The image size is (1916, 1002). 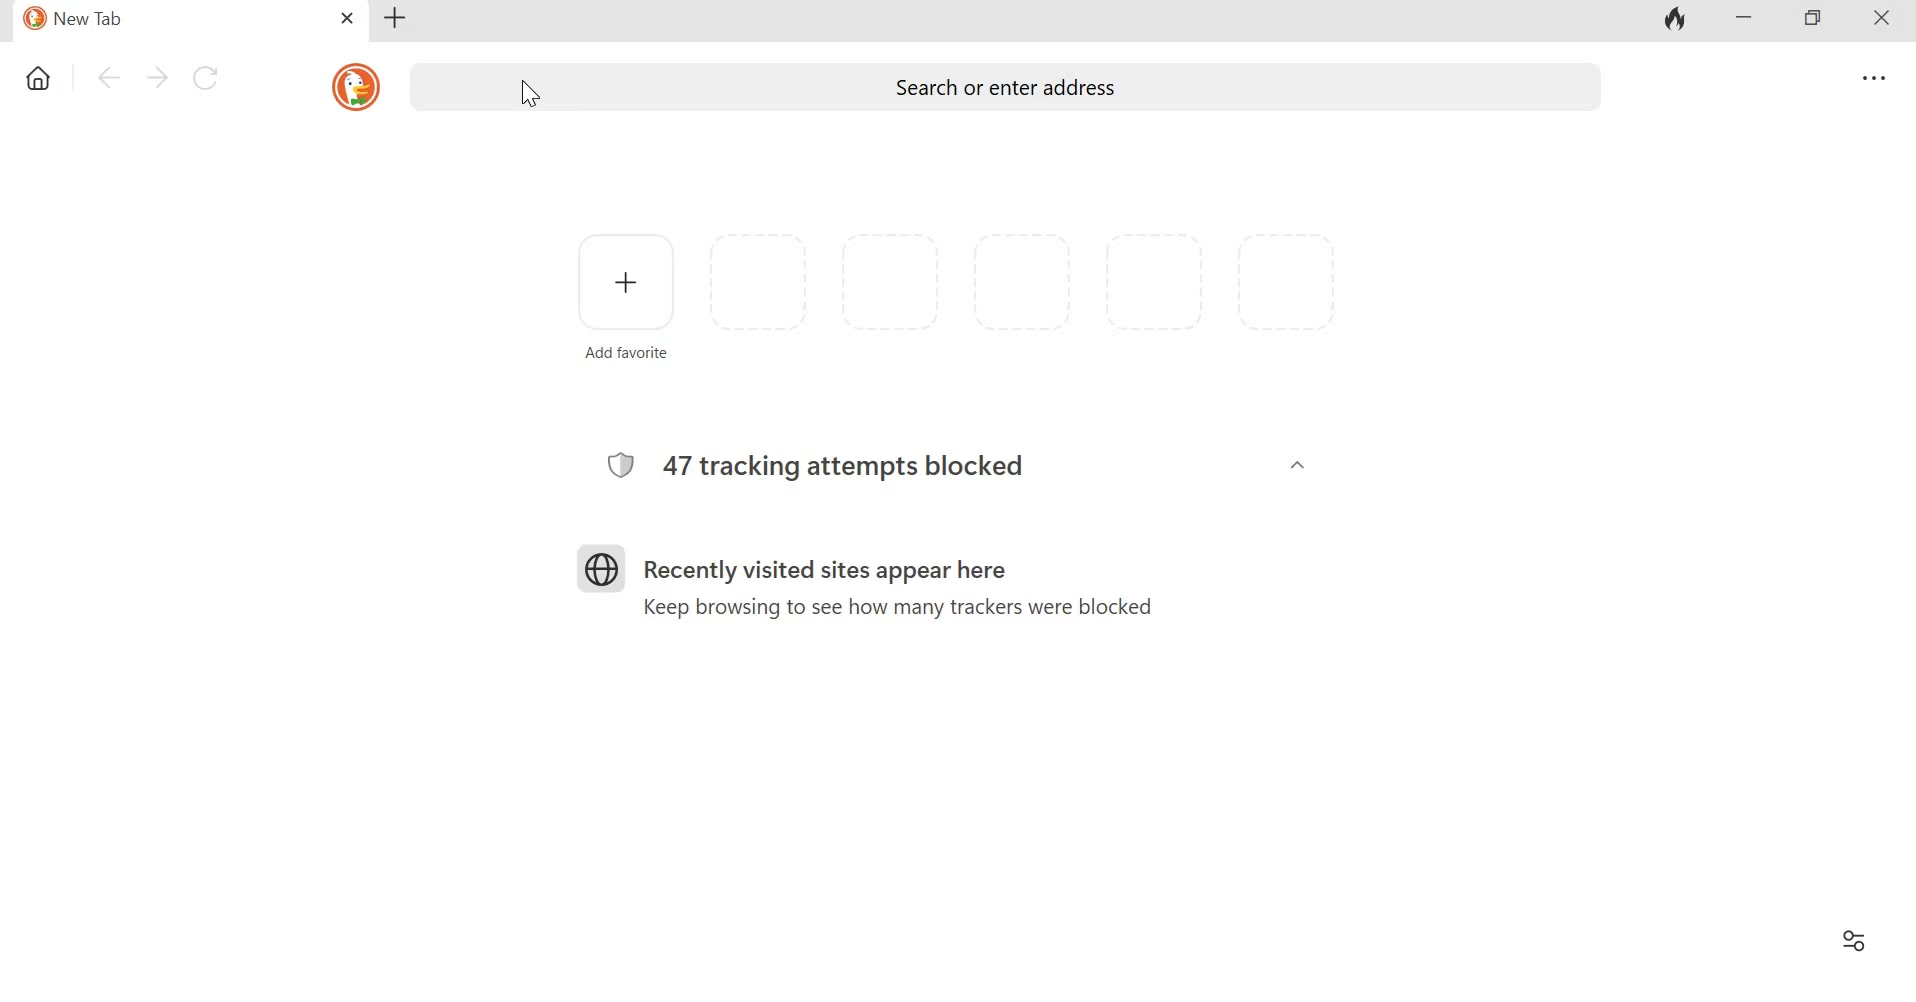 I want to click on Search or enter address, so click(x=1071, y=87).